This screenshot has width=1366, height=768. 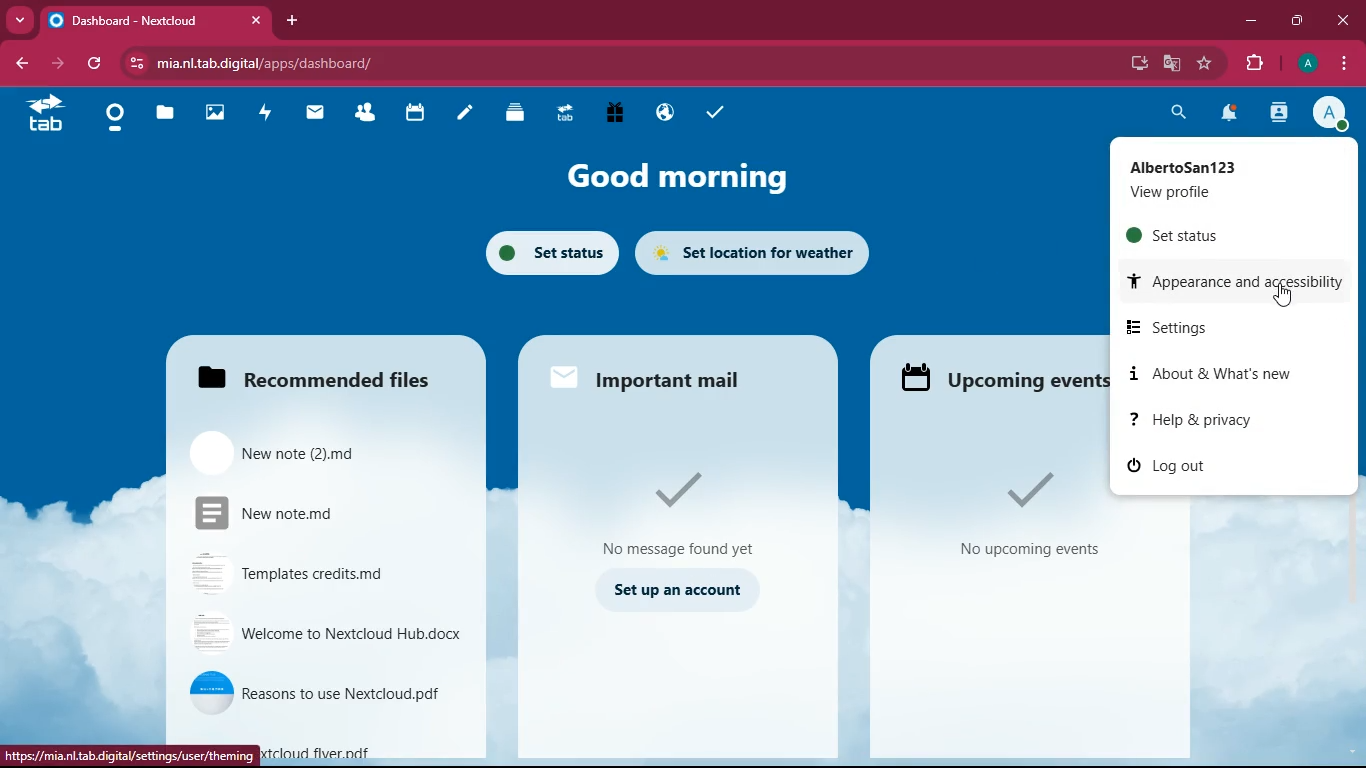 What do you see at coordinates (325, 691) in the screenshot?
I see `reasons to use nextcloud.pdf` at bounding box center [325, 691].